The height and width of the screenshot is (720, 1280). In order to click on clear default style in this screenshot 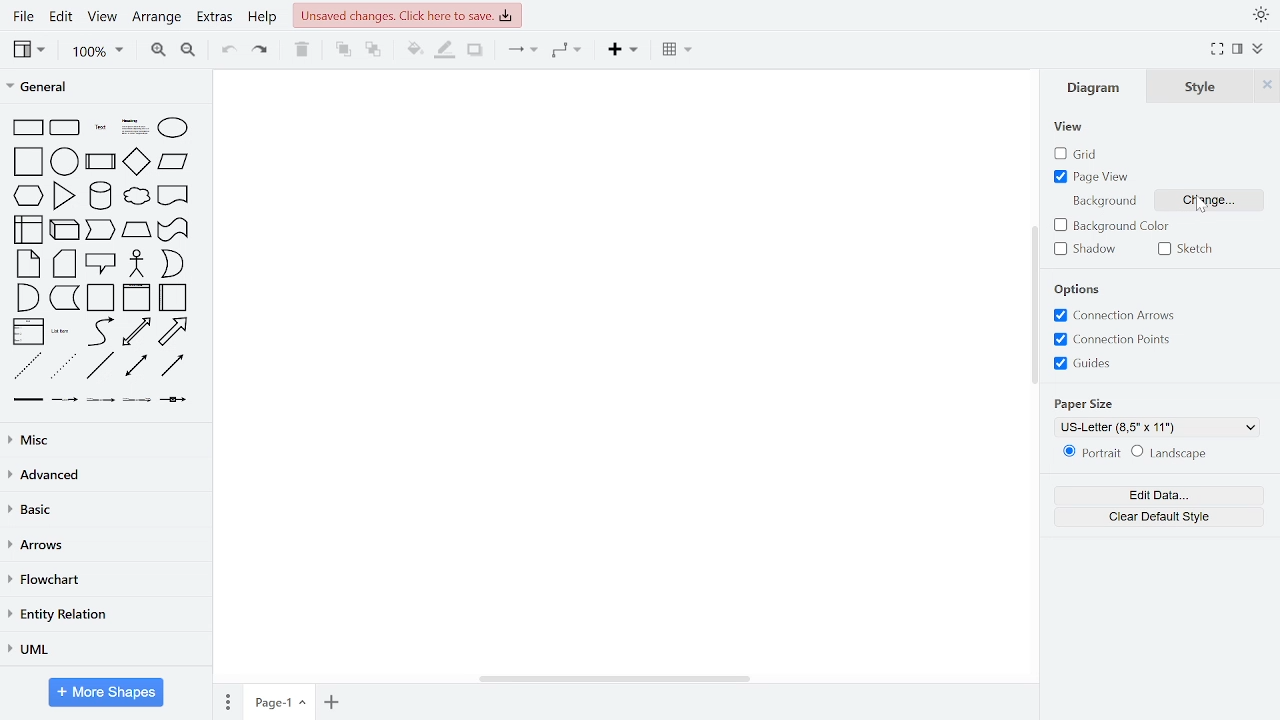, I will do `click(1162, 514)`.